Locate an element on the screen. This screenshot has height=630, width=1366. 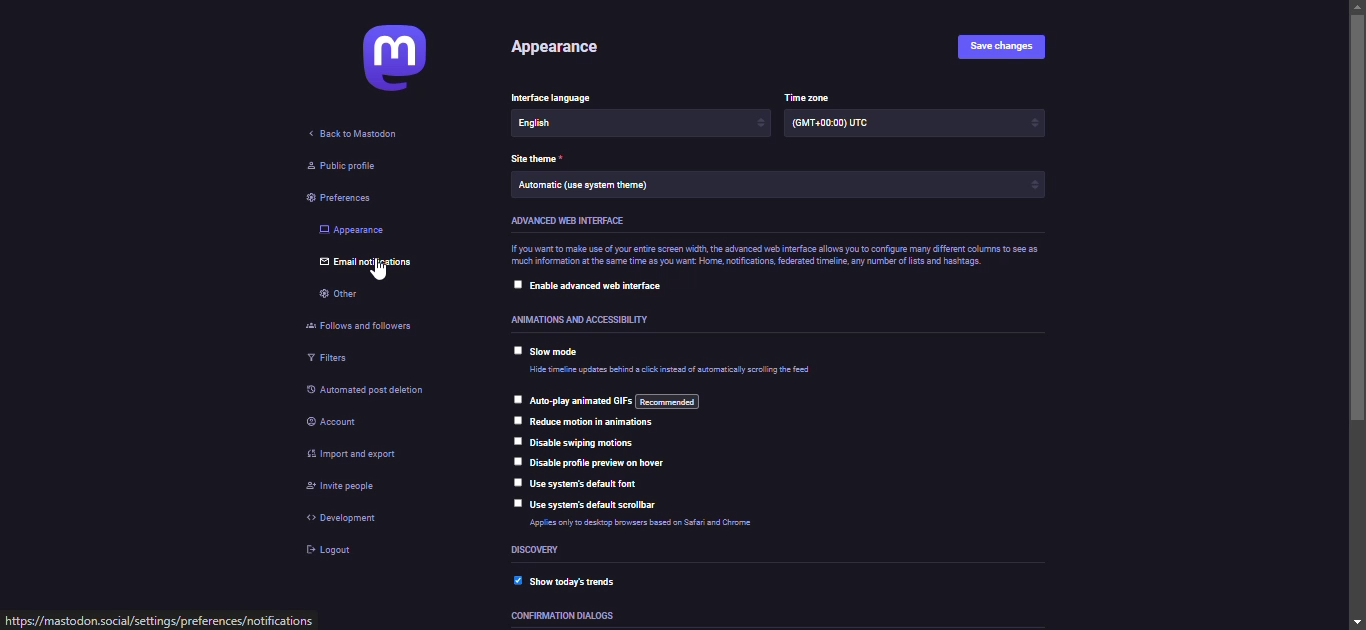
click to select is located at coordinates (516, 442).